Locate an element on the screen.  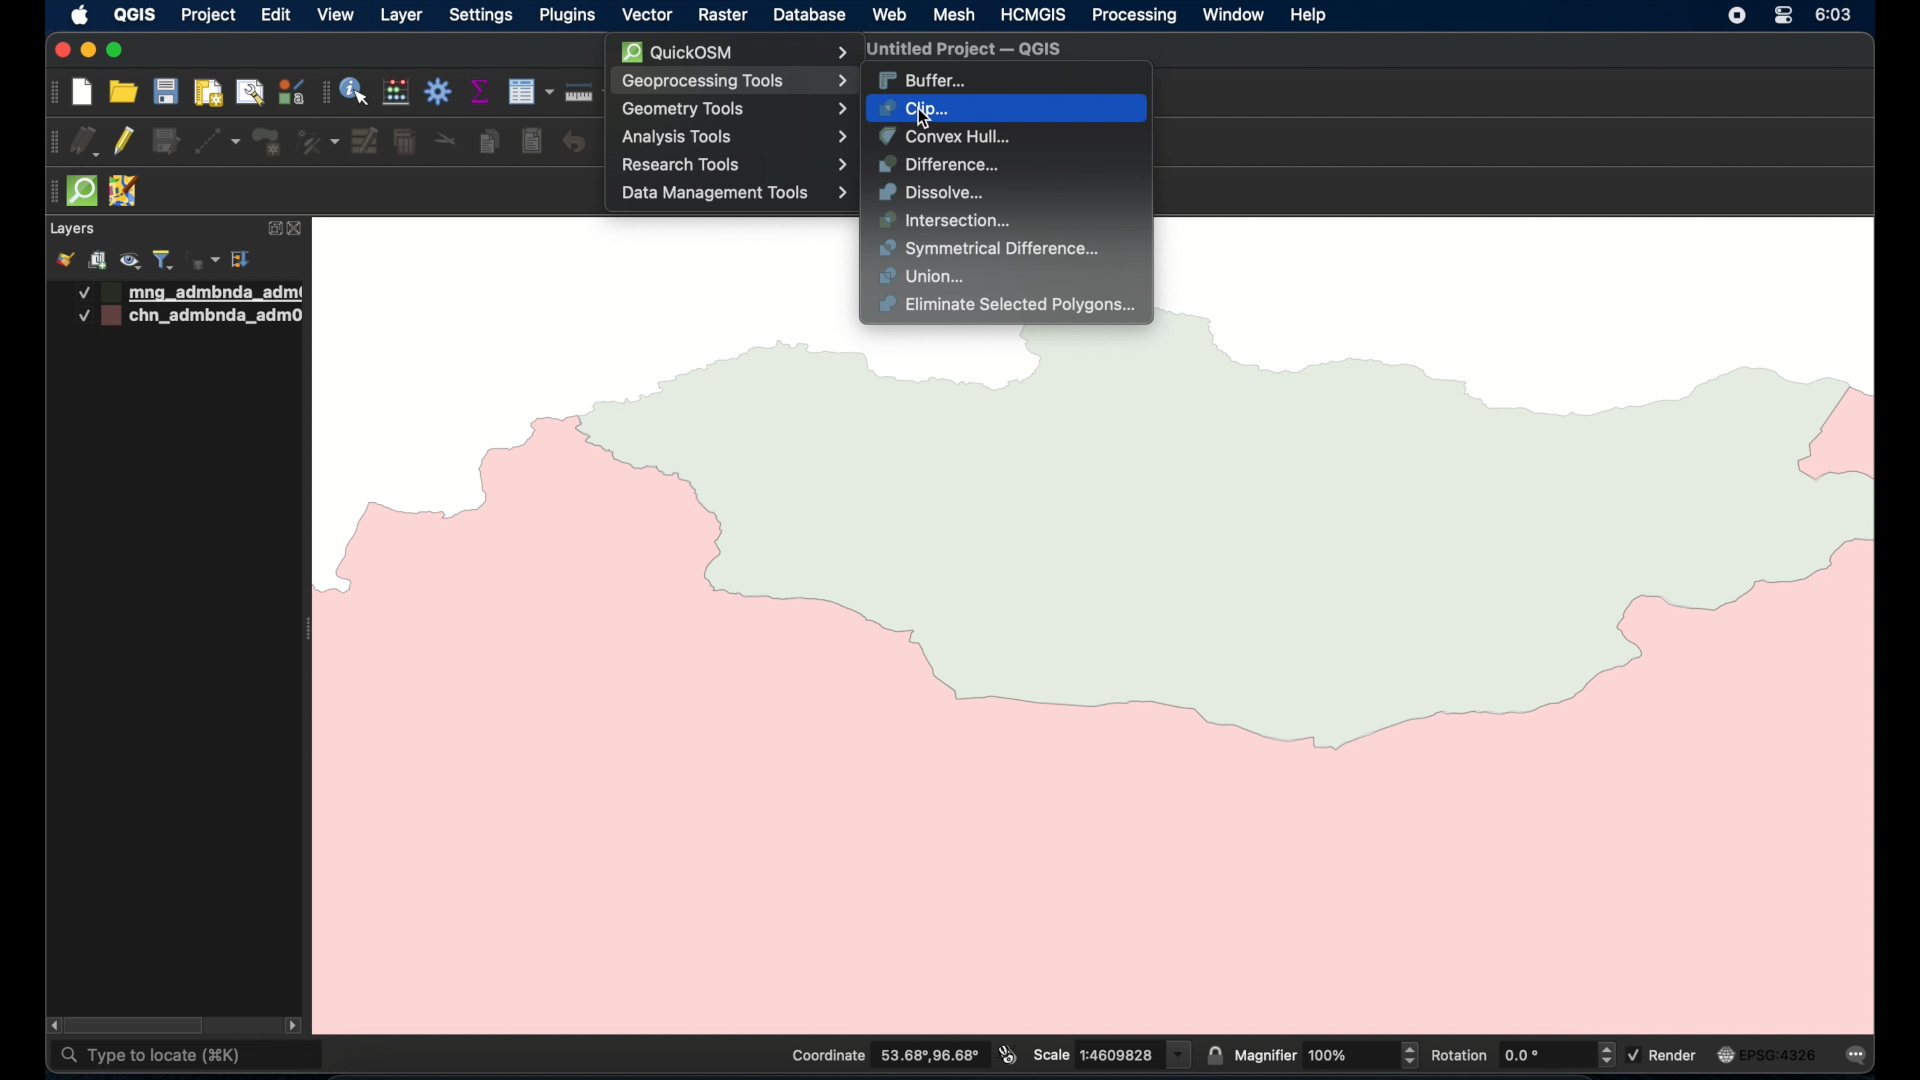
HCMGIS is located at coordinates (1031, 14).